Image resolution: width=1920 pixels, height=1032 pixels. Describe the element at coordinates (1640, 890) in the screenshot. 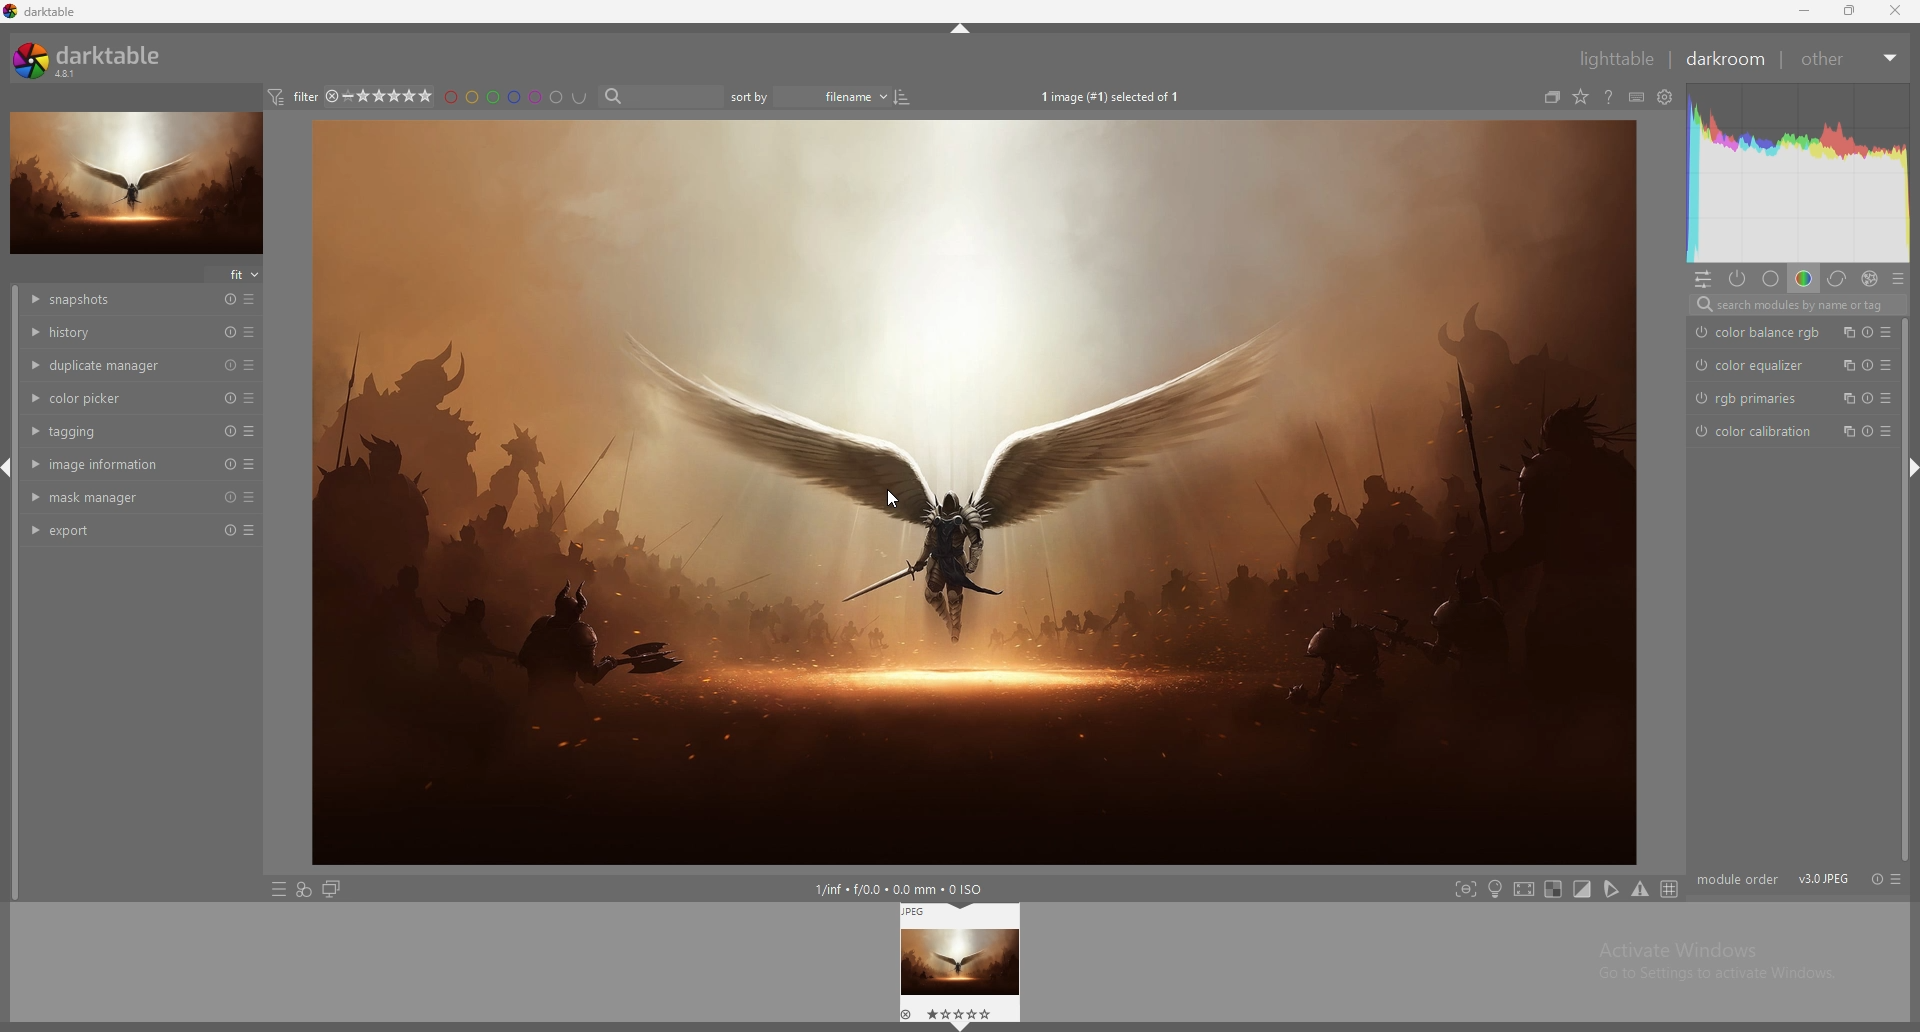

I see `toggle gamut checking` at that location.